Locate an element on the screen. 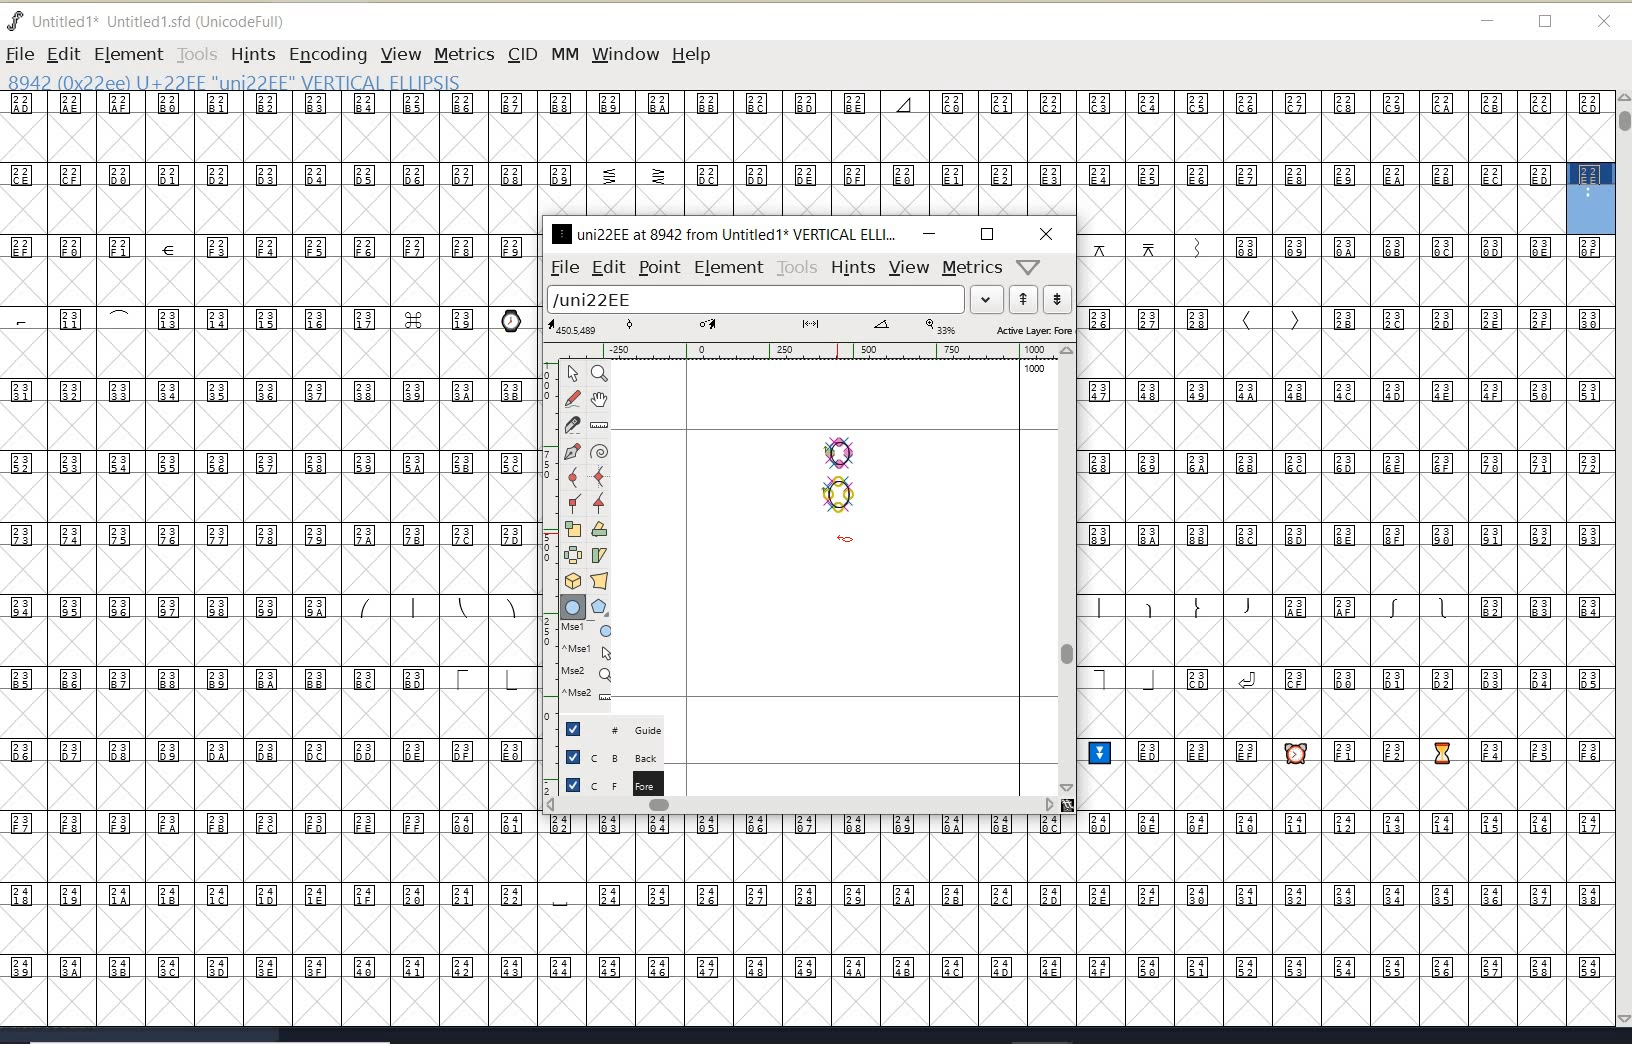  minimize is located at coordinates (1488, 21).